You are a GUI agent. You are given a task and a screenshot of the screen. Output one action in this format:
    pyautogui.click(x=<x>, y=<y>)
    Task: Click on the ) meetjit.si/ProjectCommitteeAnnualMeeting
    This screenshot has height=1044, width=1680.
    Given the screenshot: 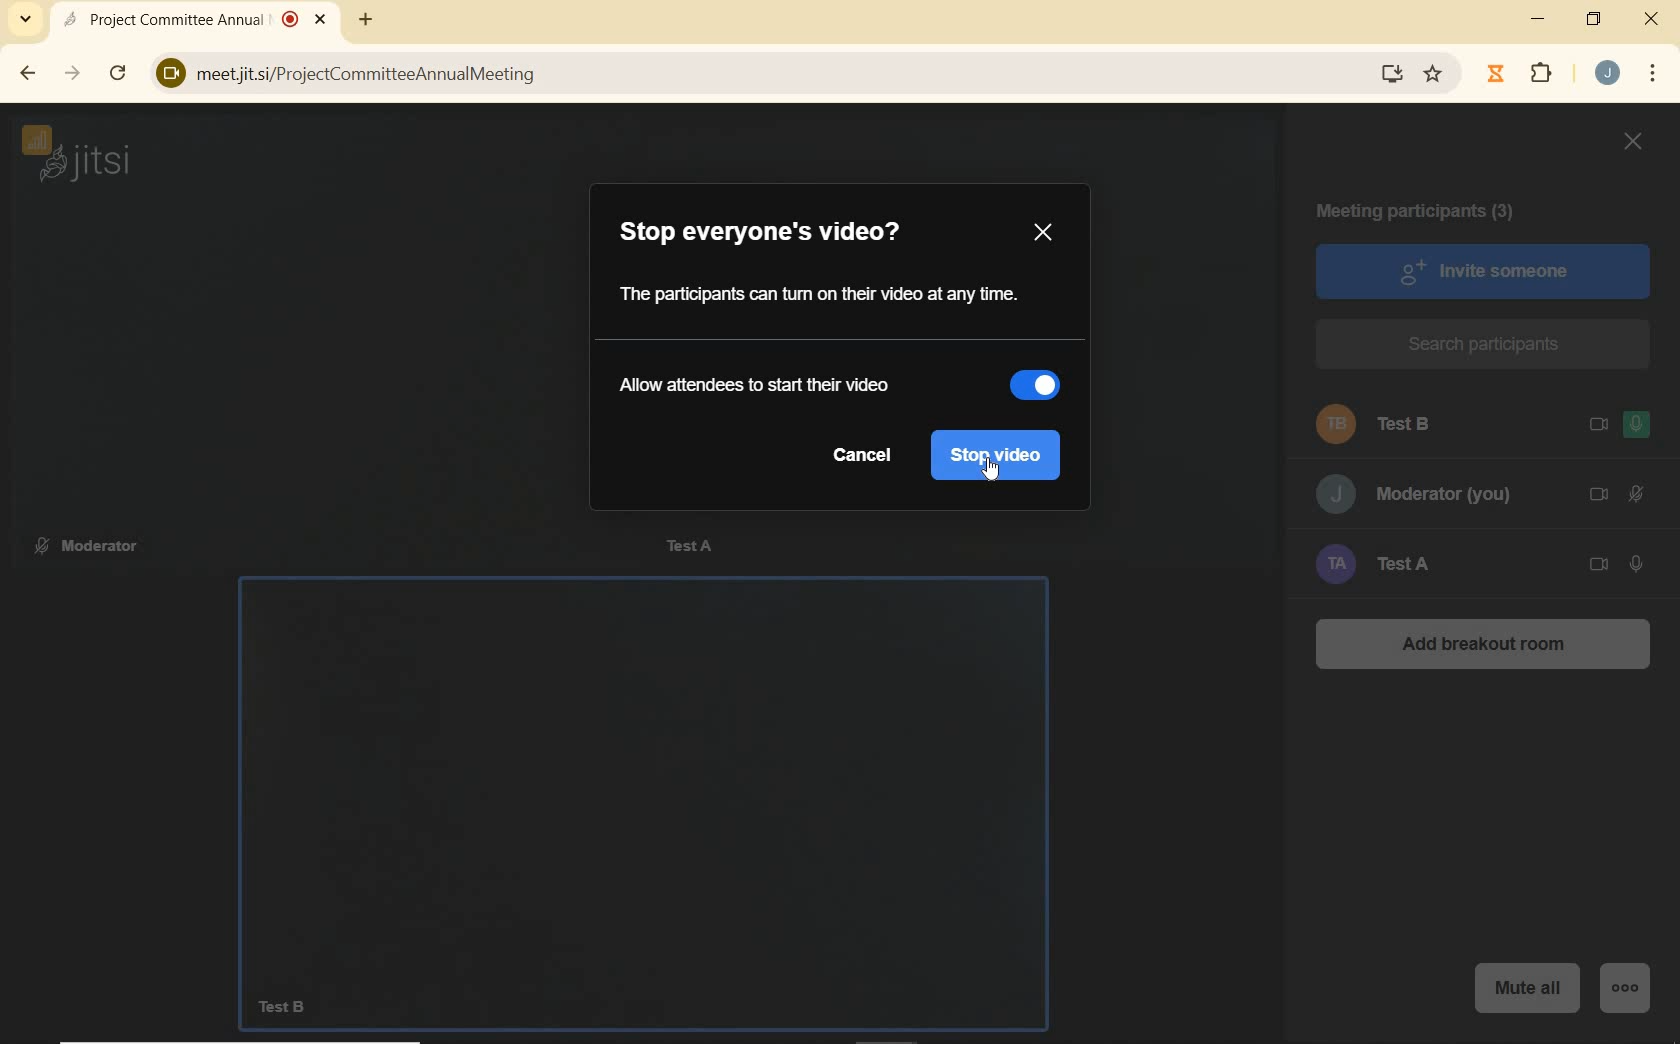 What is the action you would take?
    pyautogui.click(x=765, y=75)
    